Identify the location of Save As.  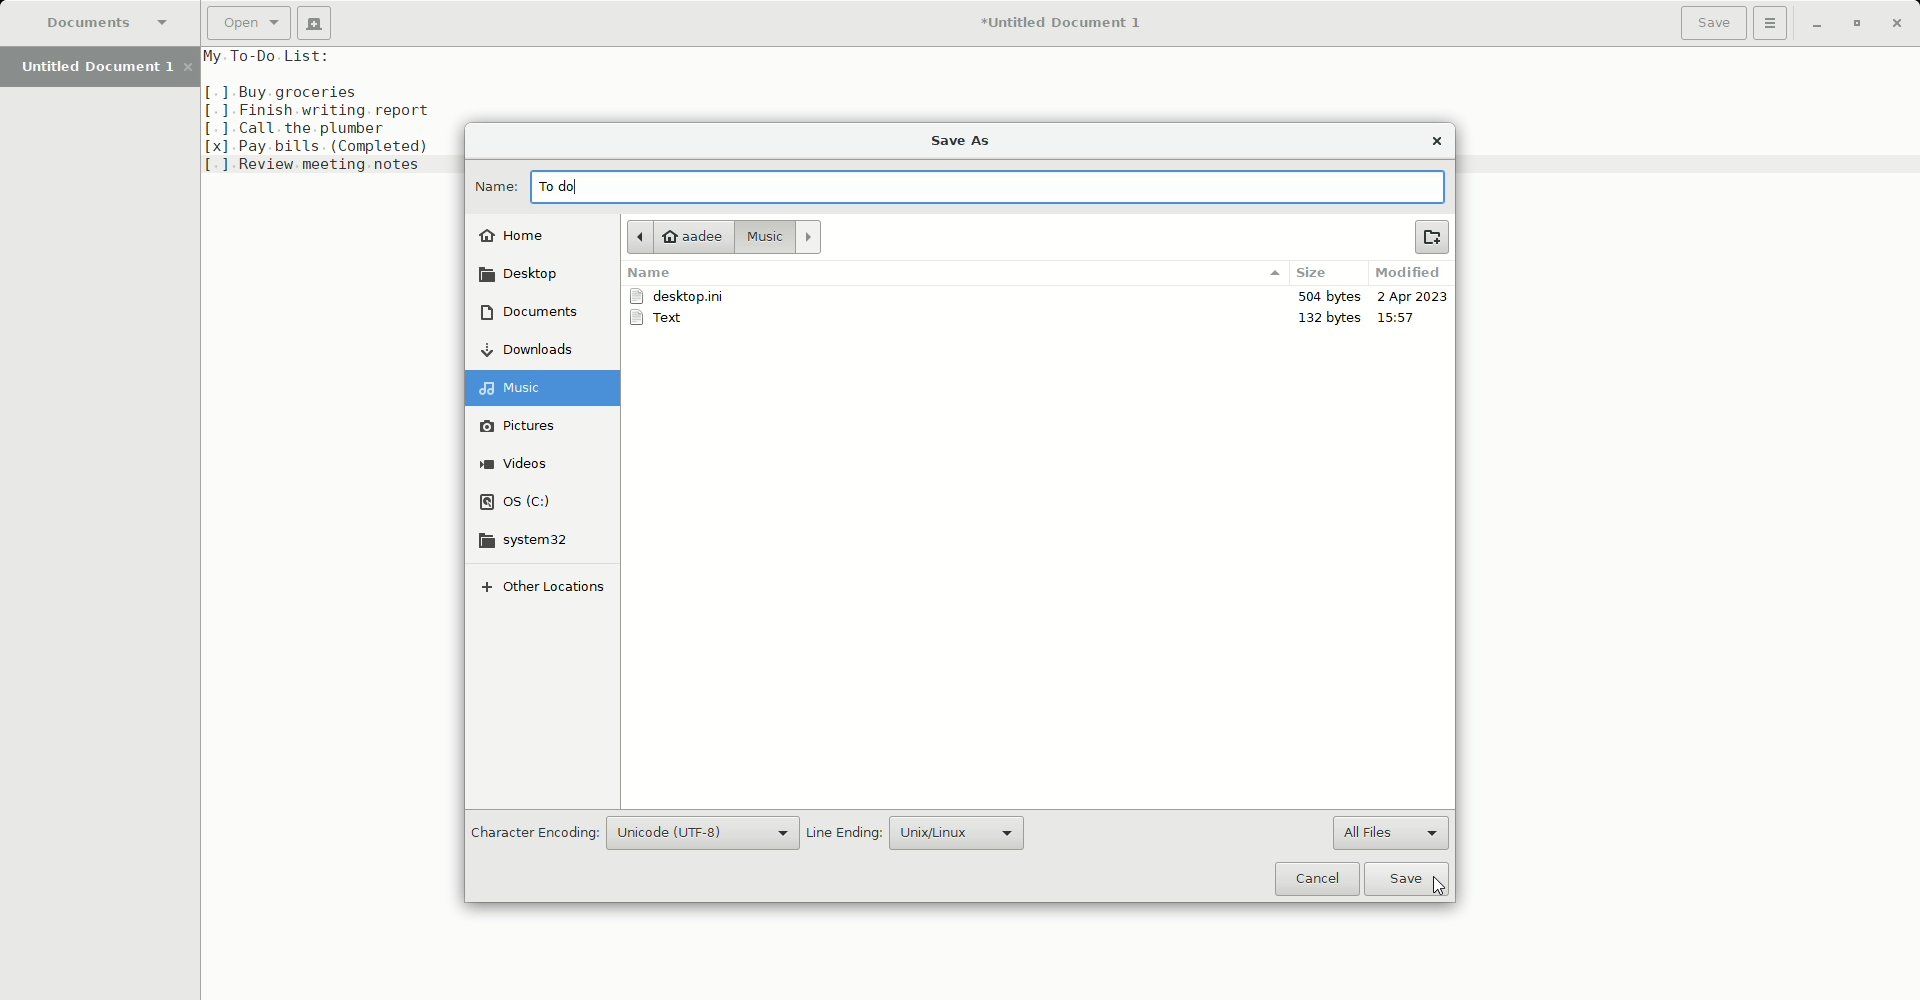
(962, 141).